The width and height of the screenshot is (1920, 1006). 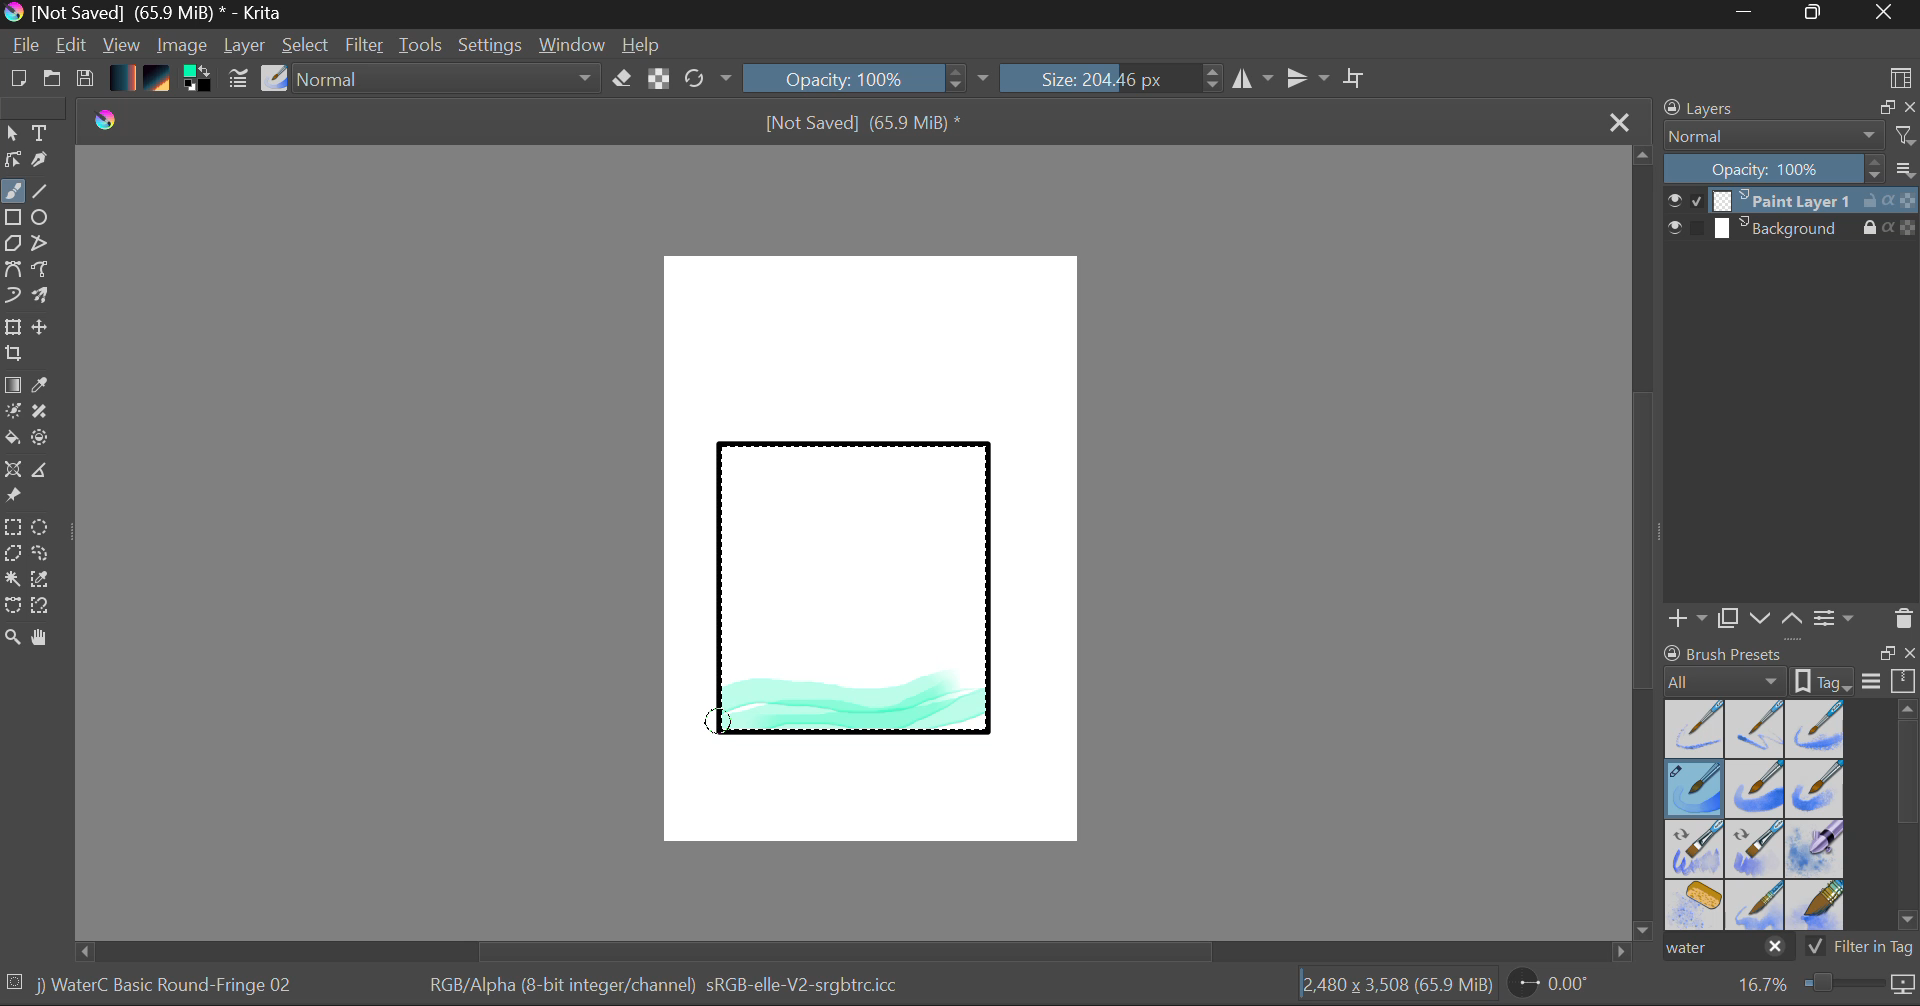 What do you see at coordinates (1817, 14) in the screenshot?
I see `Minimize` at bounding box center [1817, 14].